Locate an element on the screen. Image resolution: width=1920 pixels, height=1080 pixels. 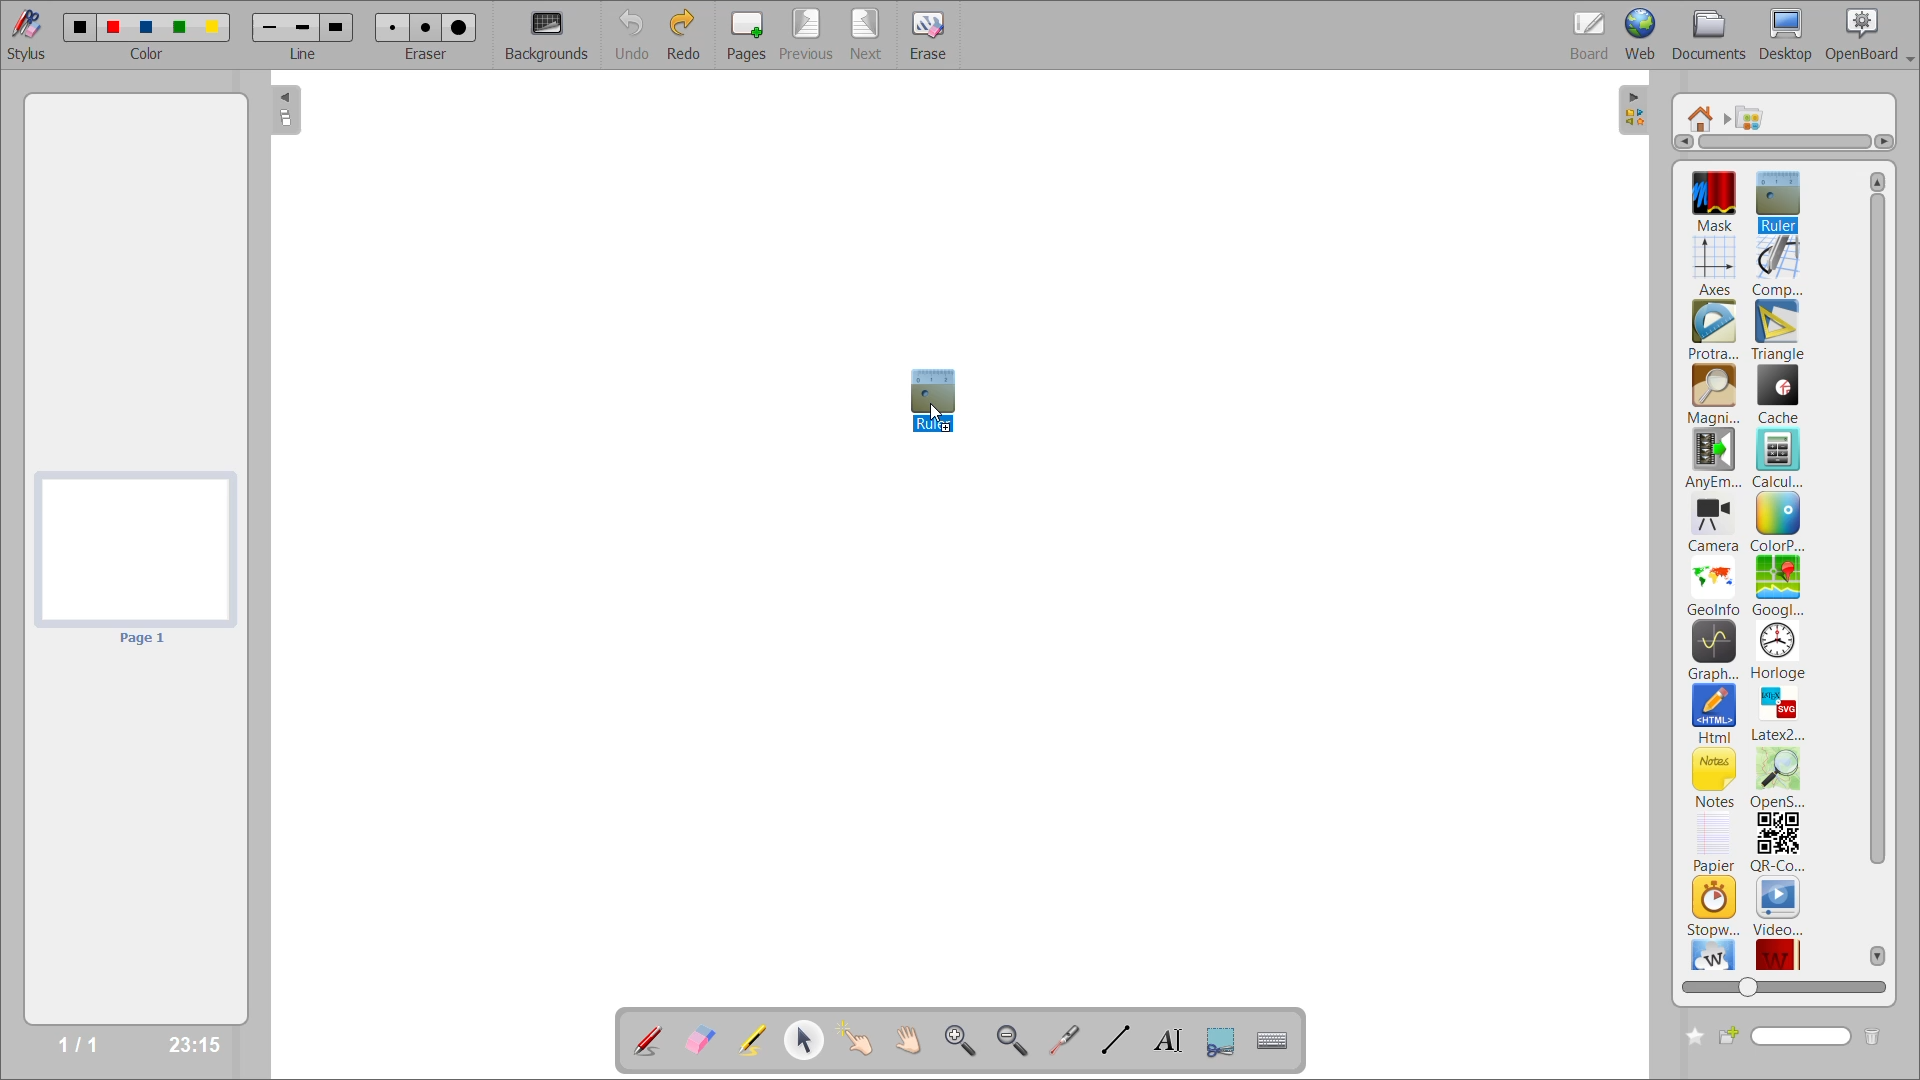
color 4 is located at coordinates (178, 29).